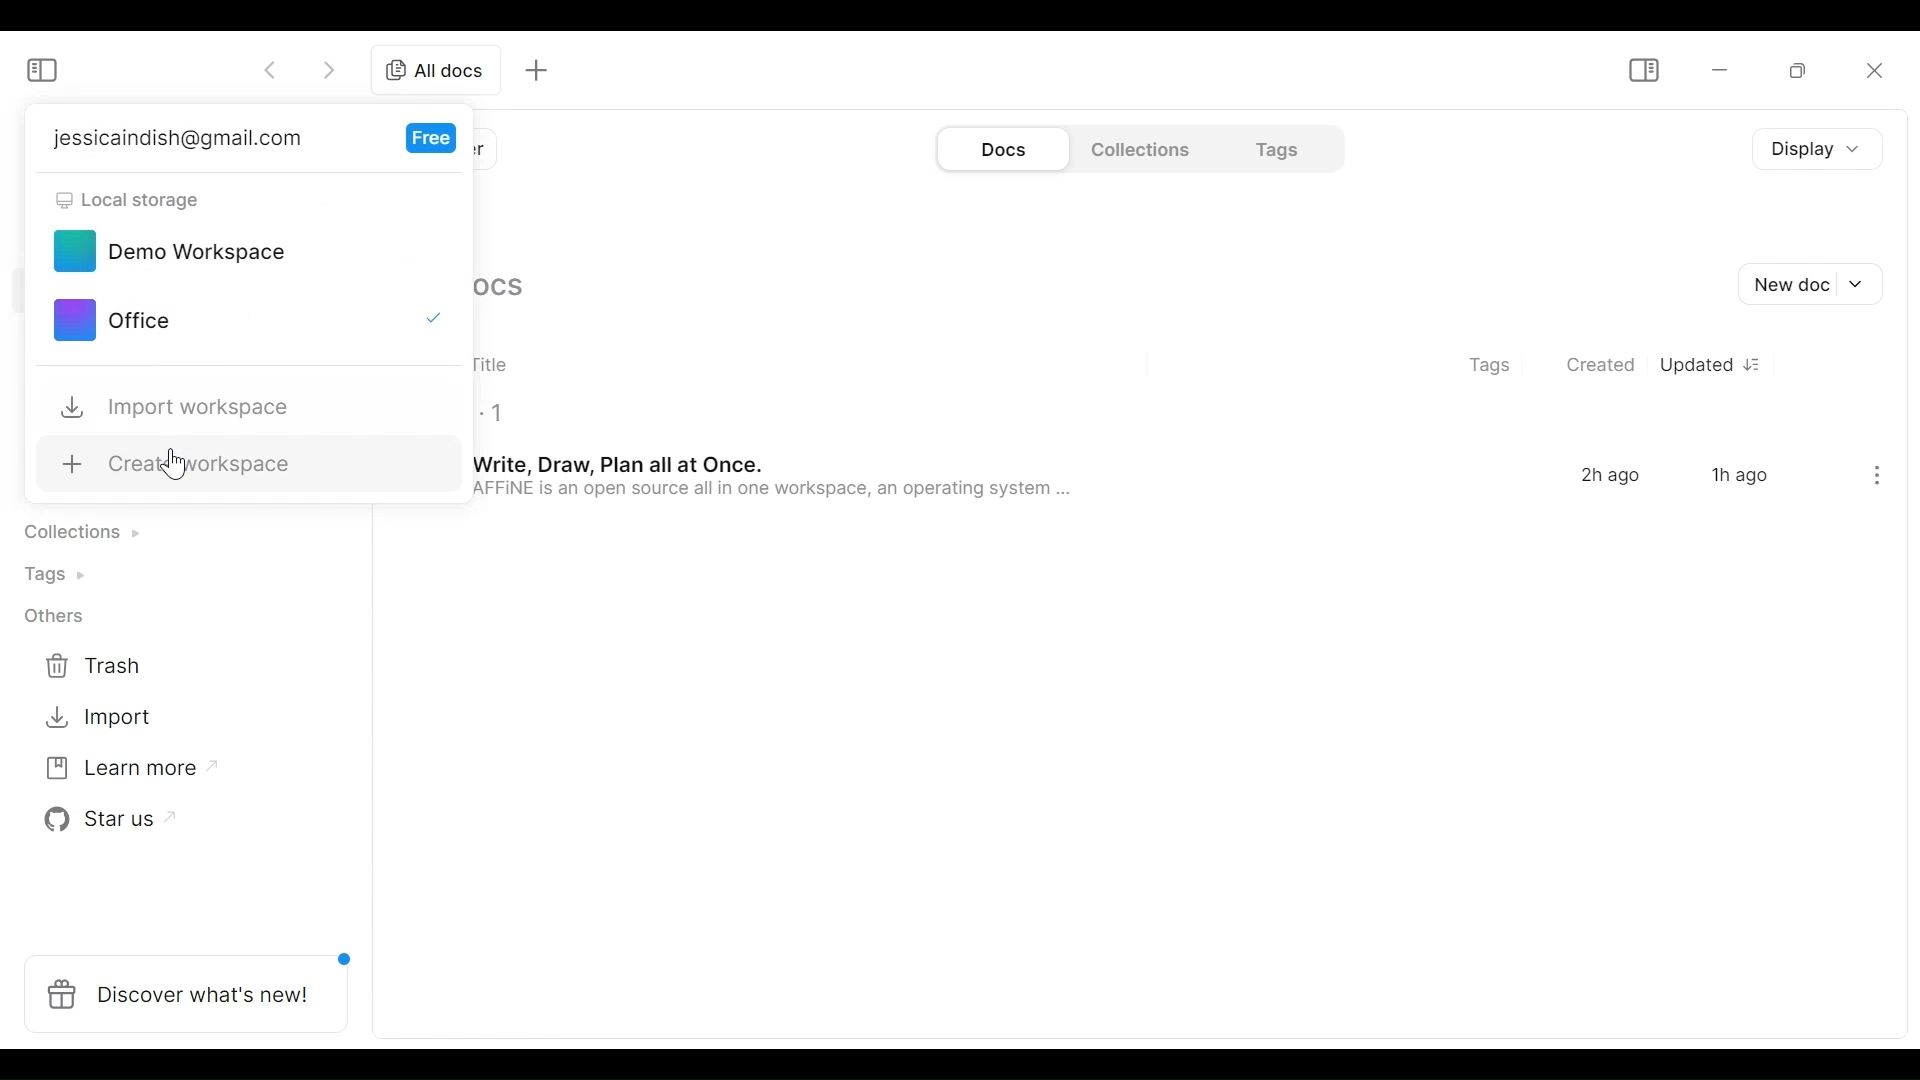 This screenshot has height=1080, width=1920. I want to click on Show/Hide Sidebar, so click(1640, 67).